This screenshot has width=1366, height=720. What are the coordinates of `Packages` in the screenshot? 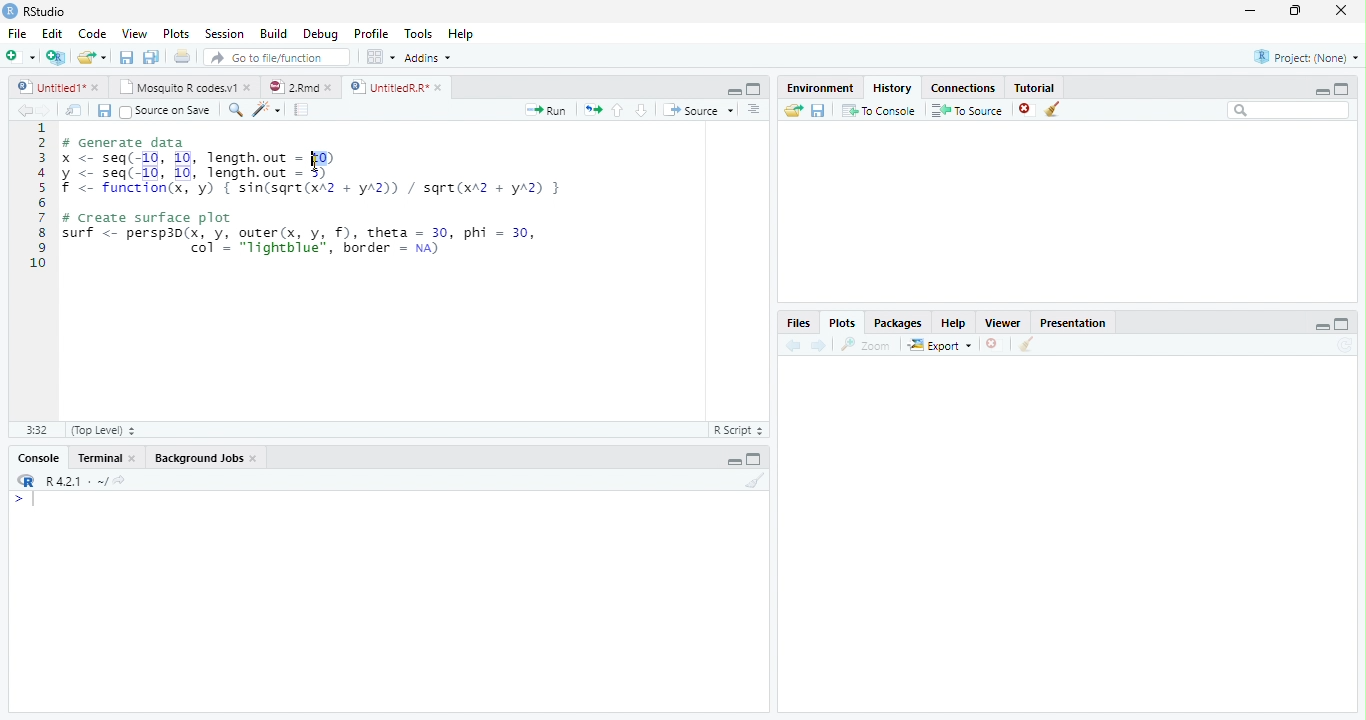 It's located at (898, 322).